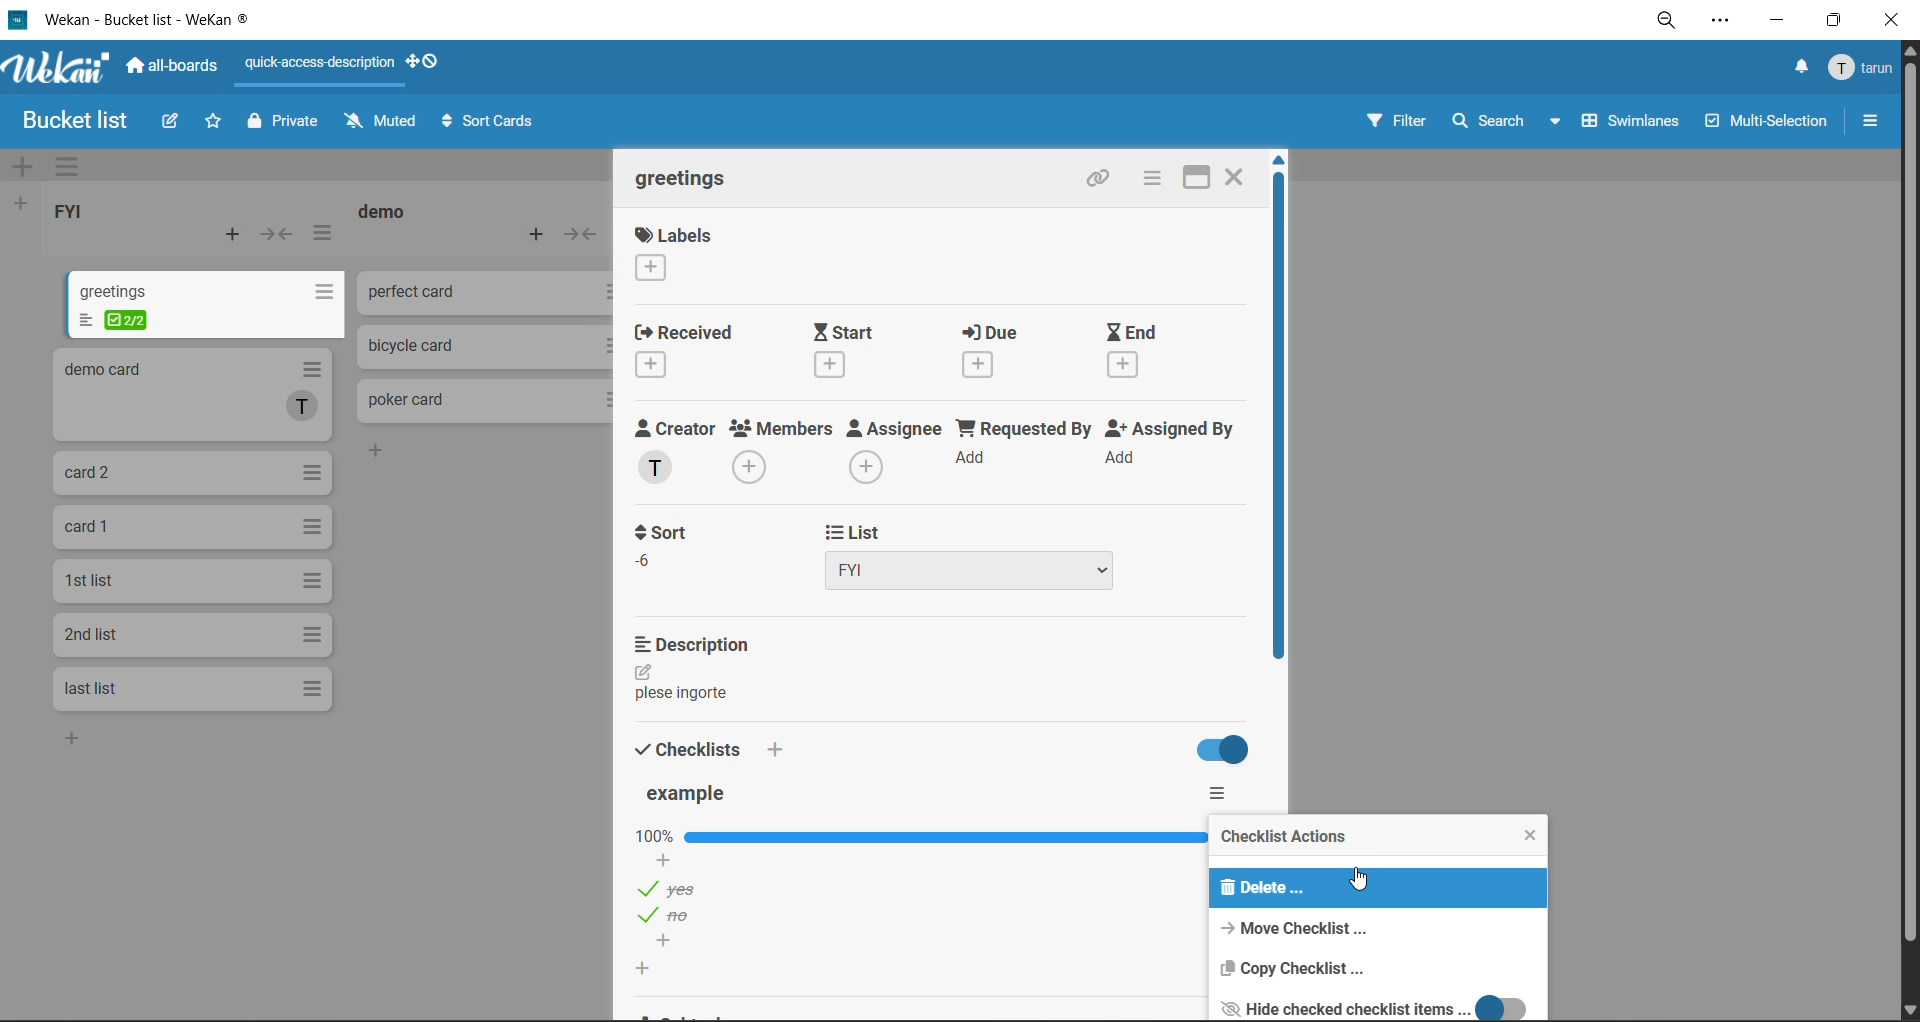 Image resolution: width=1920 pixels, height=1022 pixels. I want to click on checklist title, so click(693, 795).